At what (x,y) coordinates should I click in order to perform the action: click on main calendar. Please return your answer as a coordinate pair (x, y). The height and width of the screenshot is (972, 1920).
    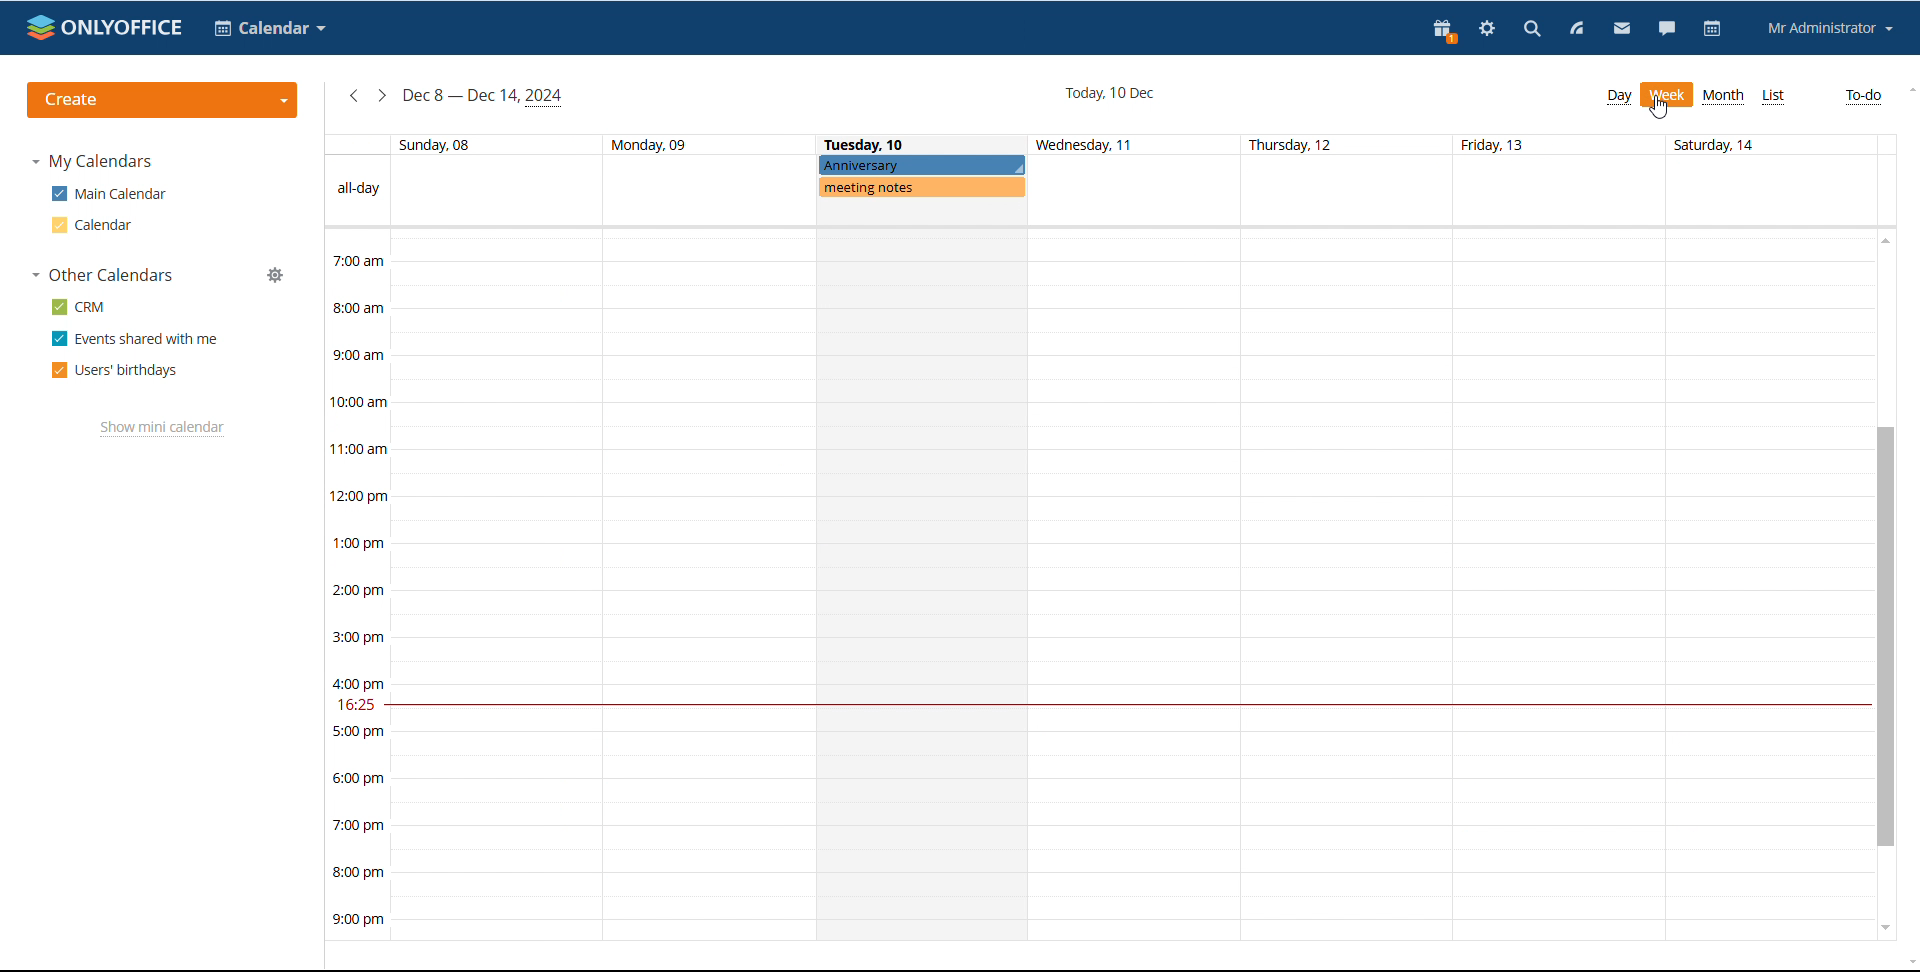
    Looking at the image, I should click on (109, 194).